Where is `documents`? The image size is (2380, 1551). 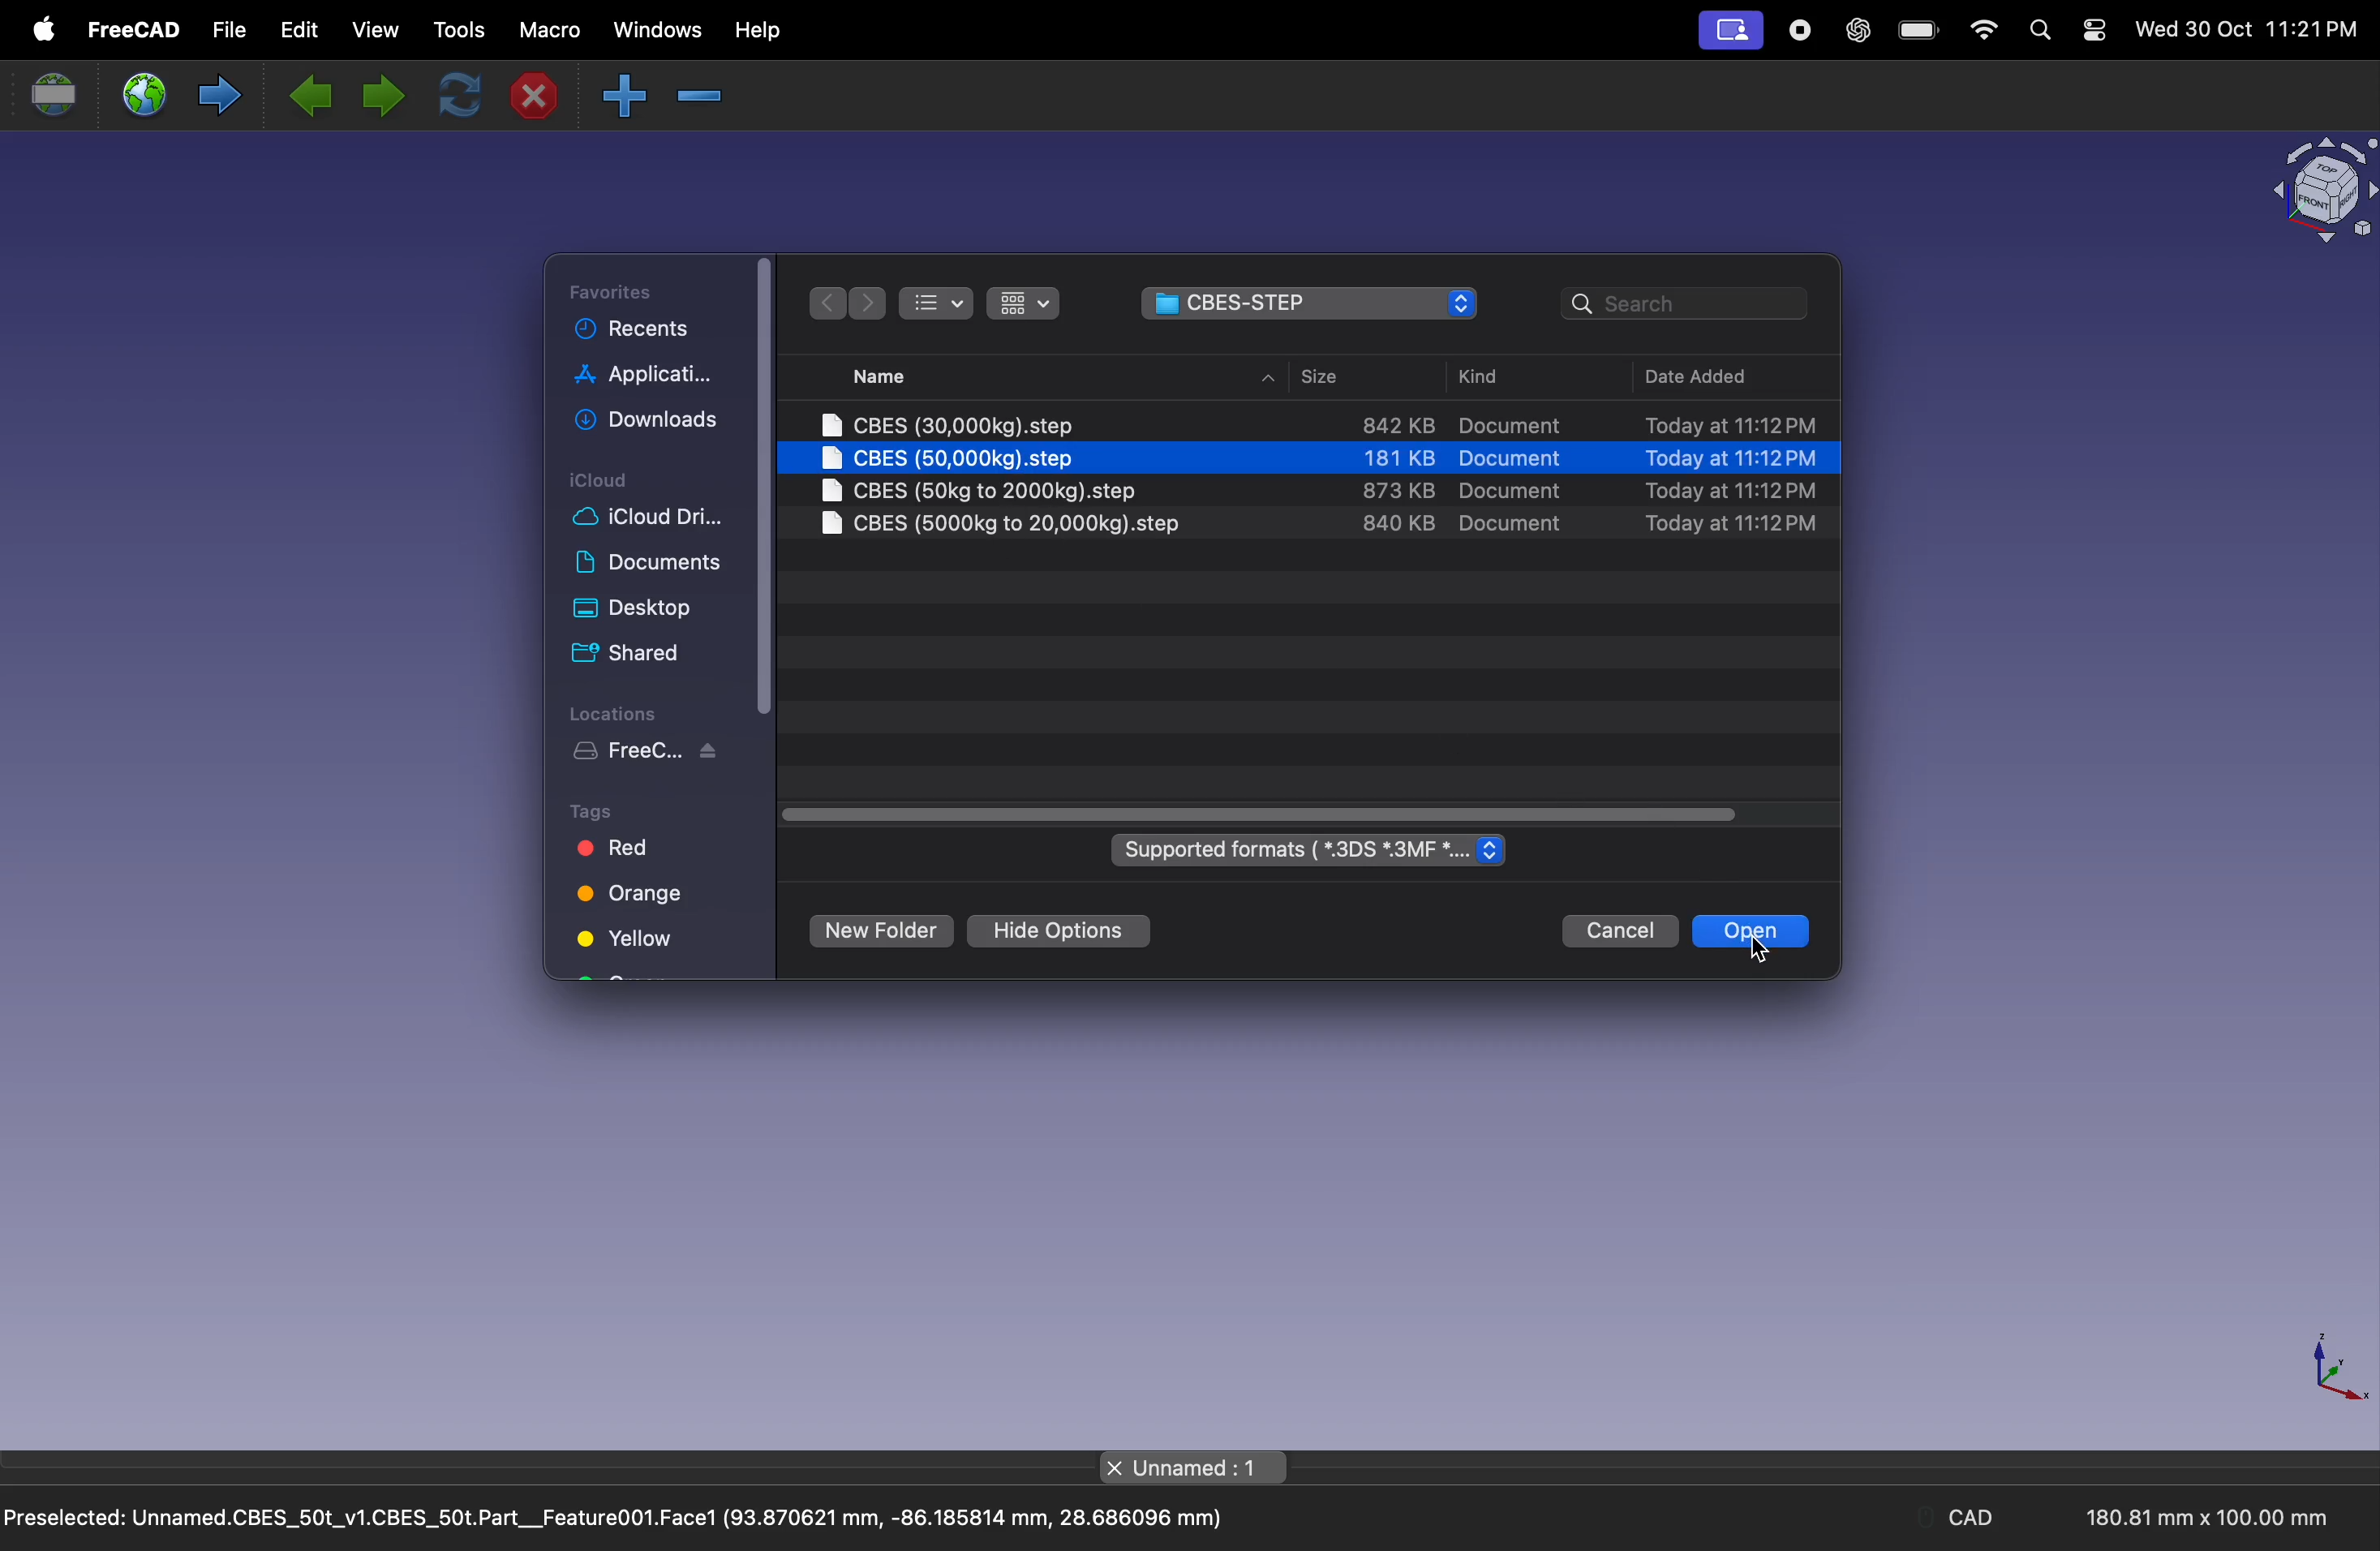
documents is located at coordinates (648, 561).